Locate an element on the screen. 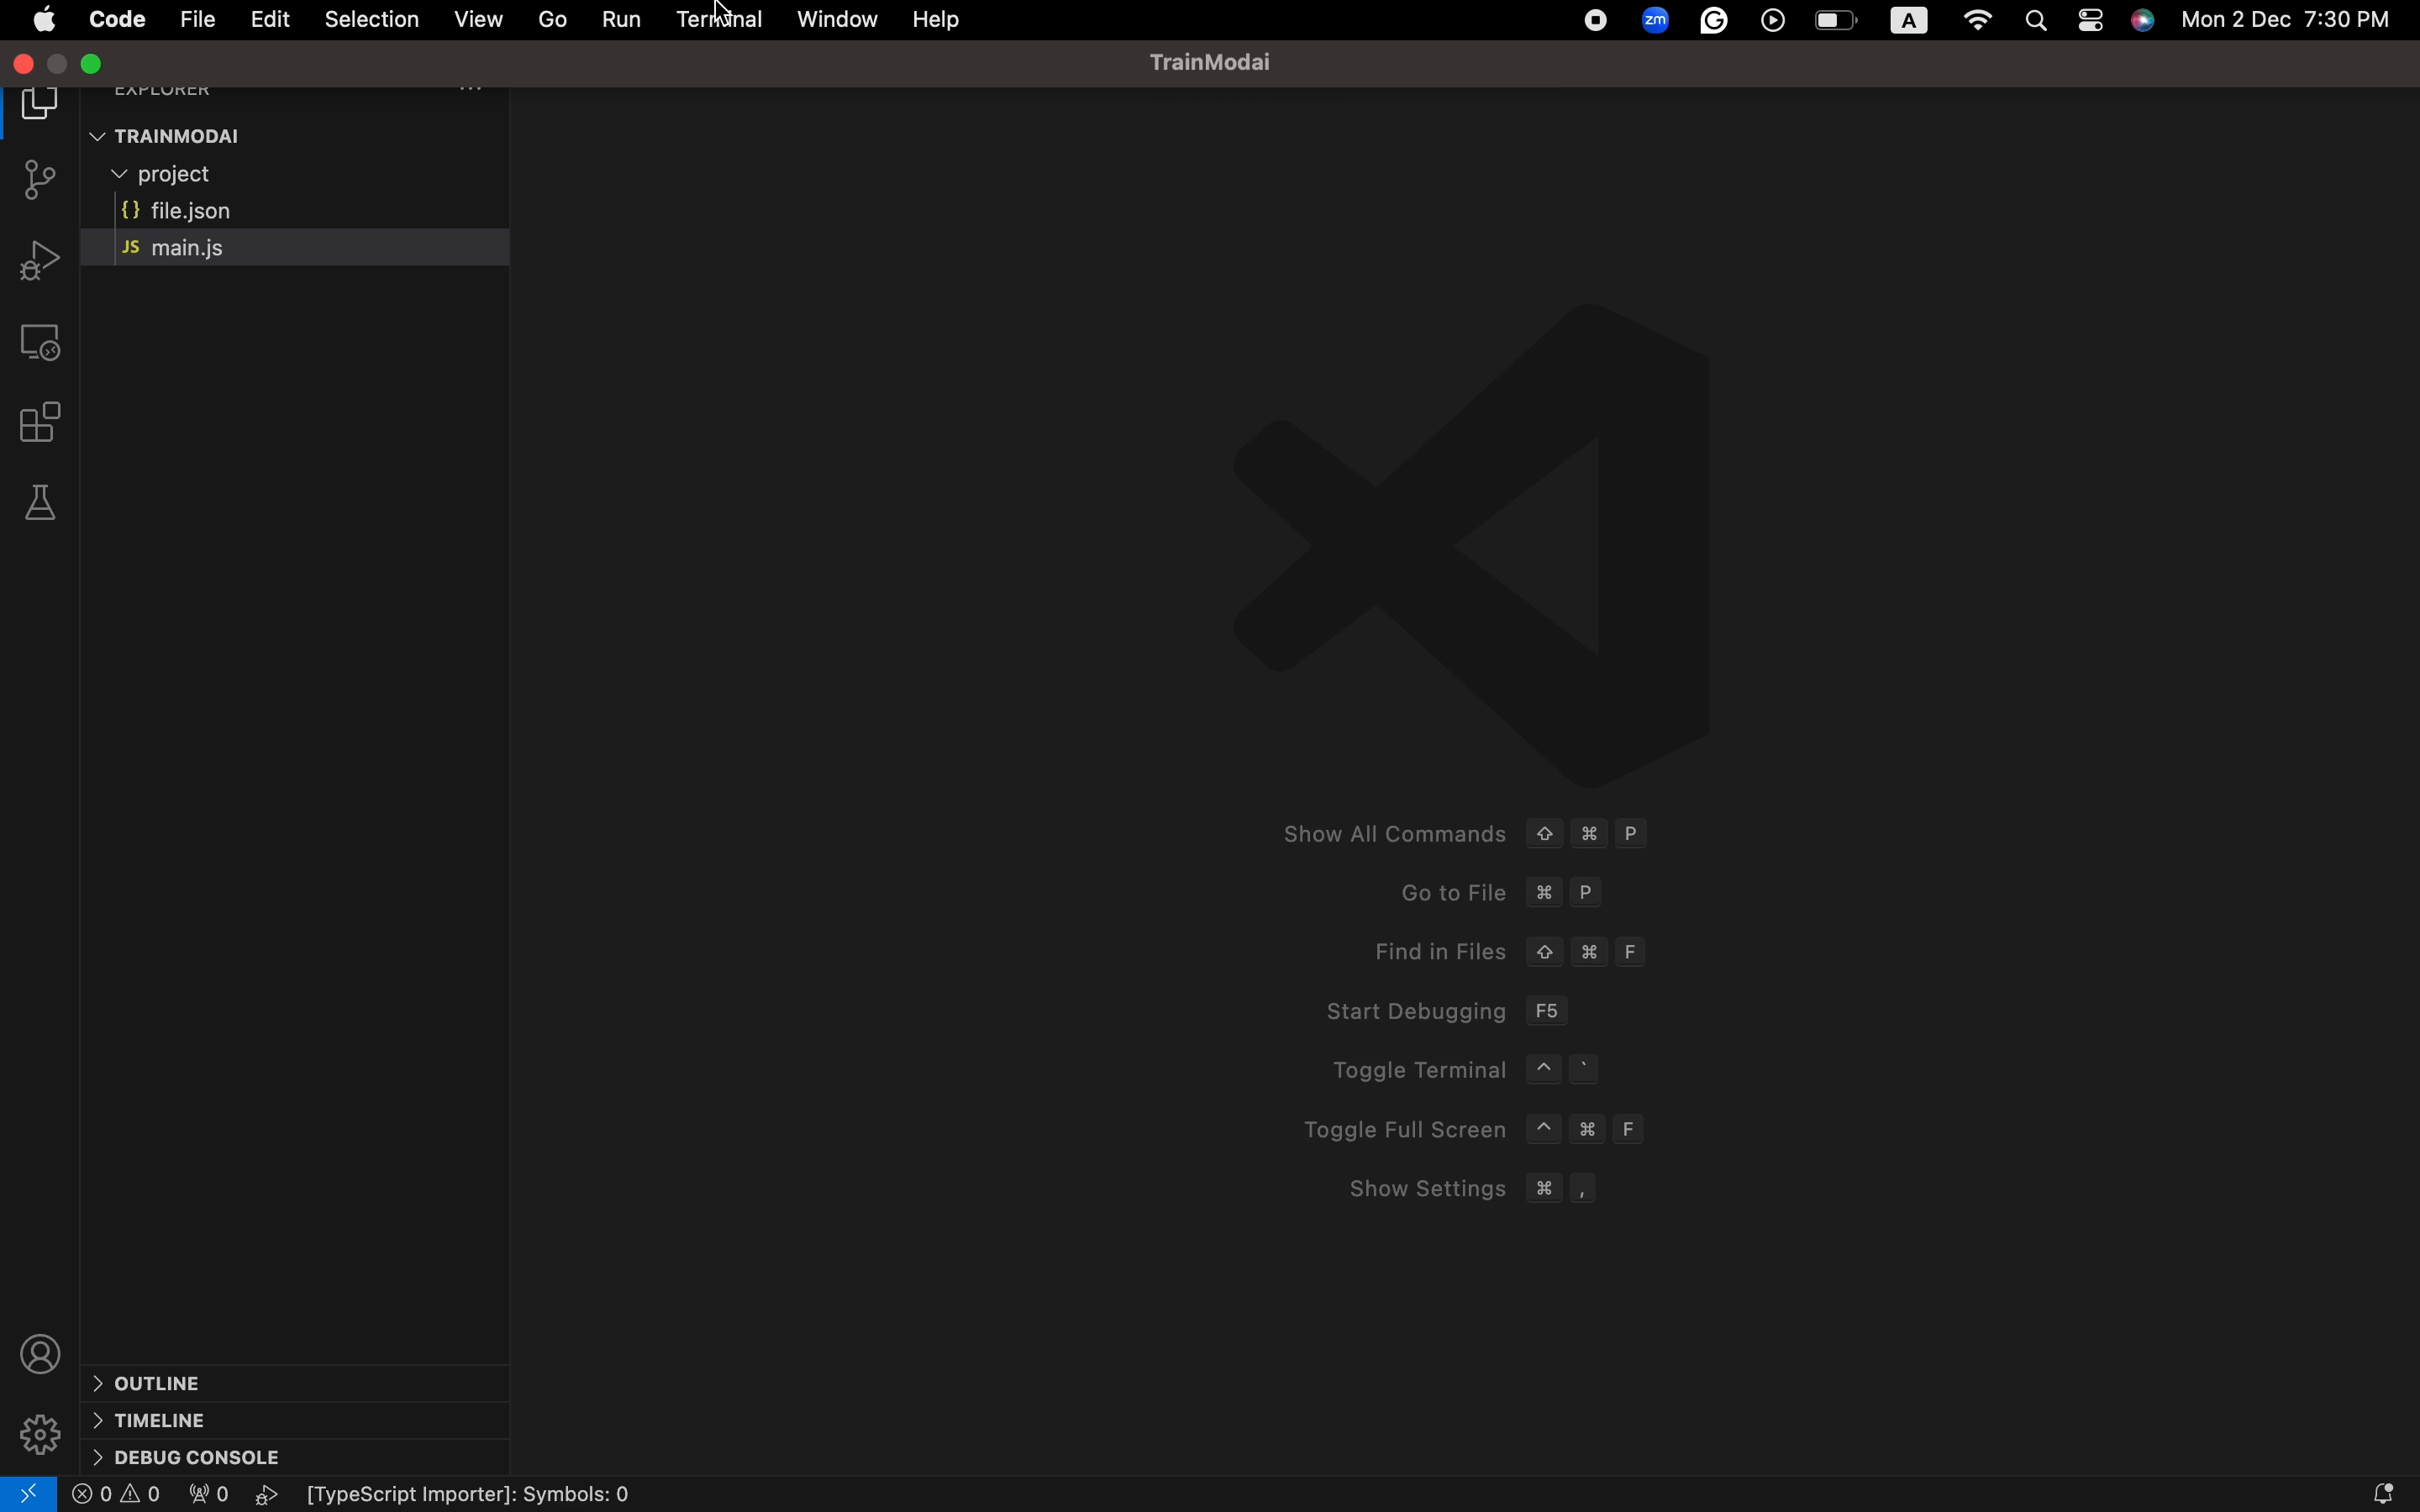  copy is located at coordinates (44, 110).